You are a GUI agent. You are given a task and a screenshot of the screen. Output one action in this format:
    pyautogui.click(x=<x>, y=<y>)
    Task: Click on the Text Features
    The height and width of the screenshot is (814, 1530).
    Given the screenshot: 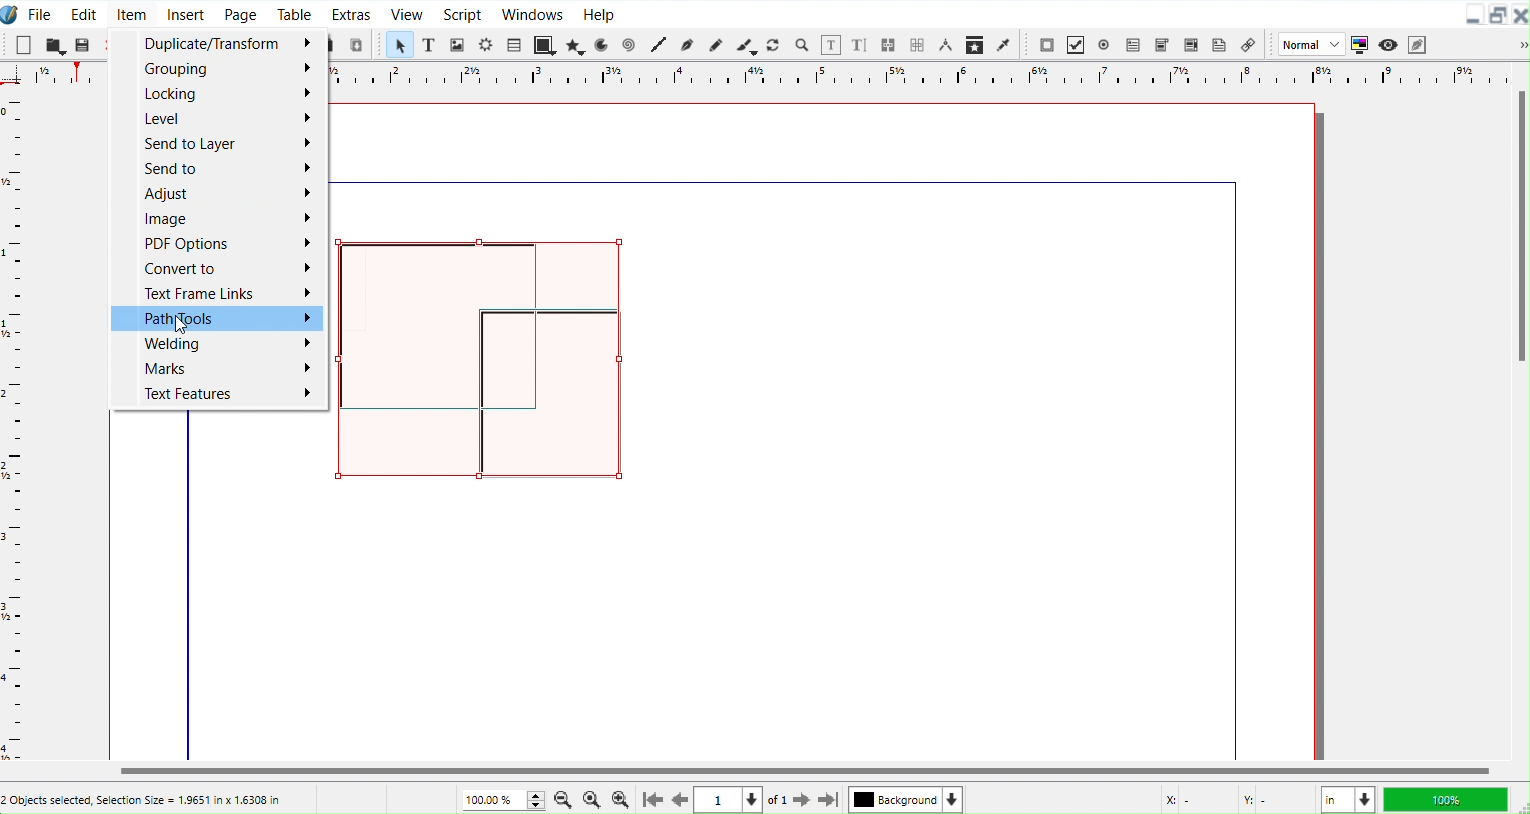 What is the action you would take?
    pyautogui.click(x=214, y=394)
    